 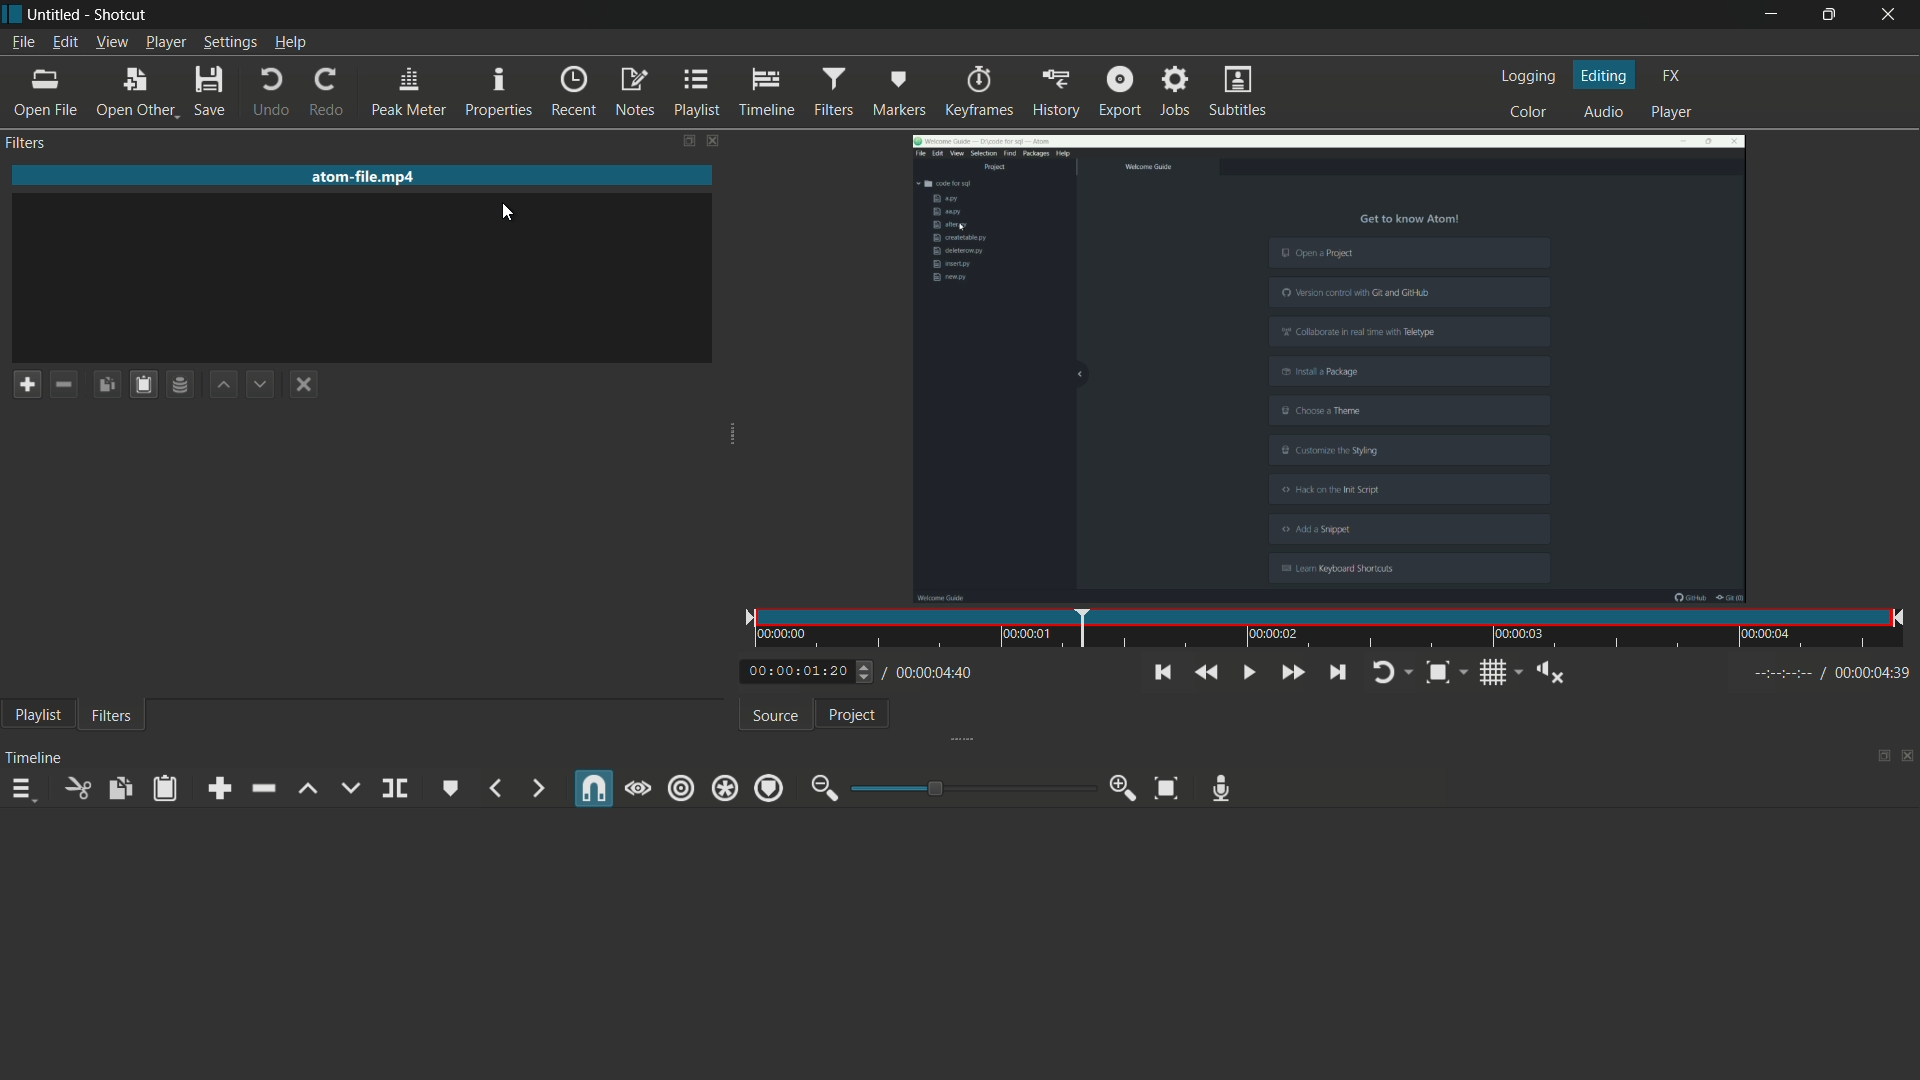 What do you see at coordinates (1222, 788) in the screenshot?
I see `record audio` at bounding box center [1222, 788].